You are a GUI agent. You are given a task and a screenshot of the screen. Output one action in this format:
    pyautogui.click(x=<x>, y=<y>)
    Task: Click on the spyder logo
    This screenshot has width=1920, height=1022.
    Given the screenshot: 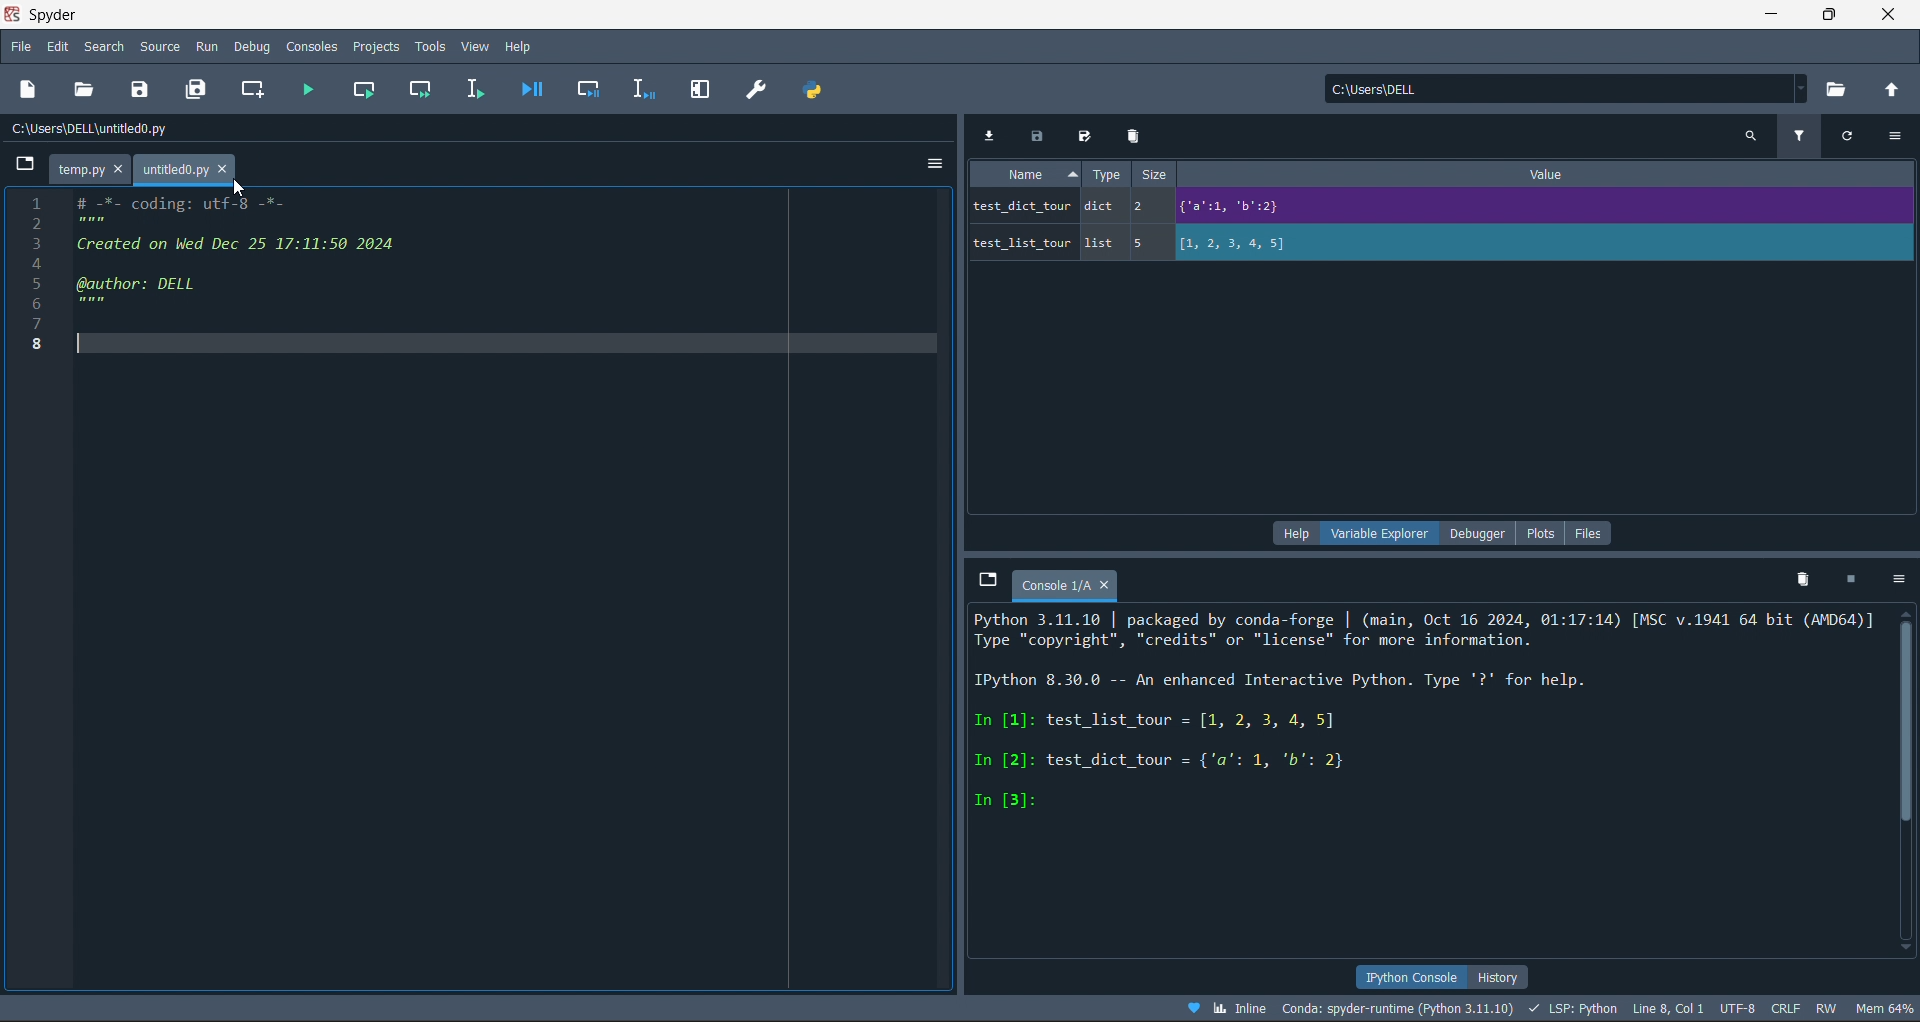 What is the action you would take?
    pyautogui.click(x=12, y=15)
    